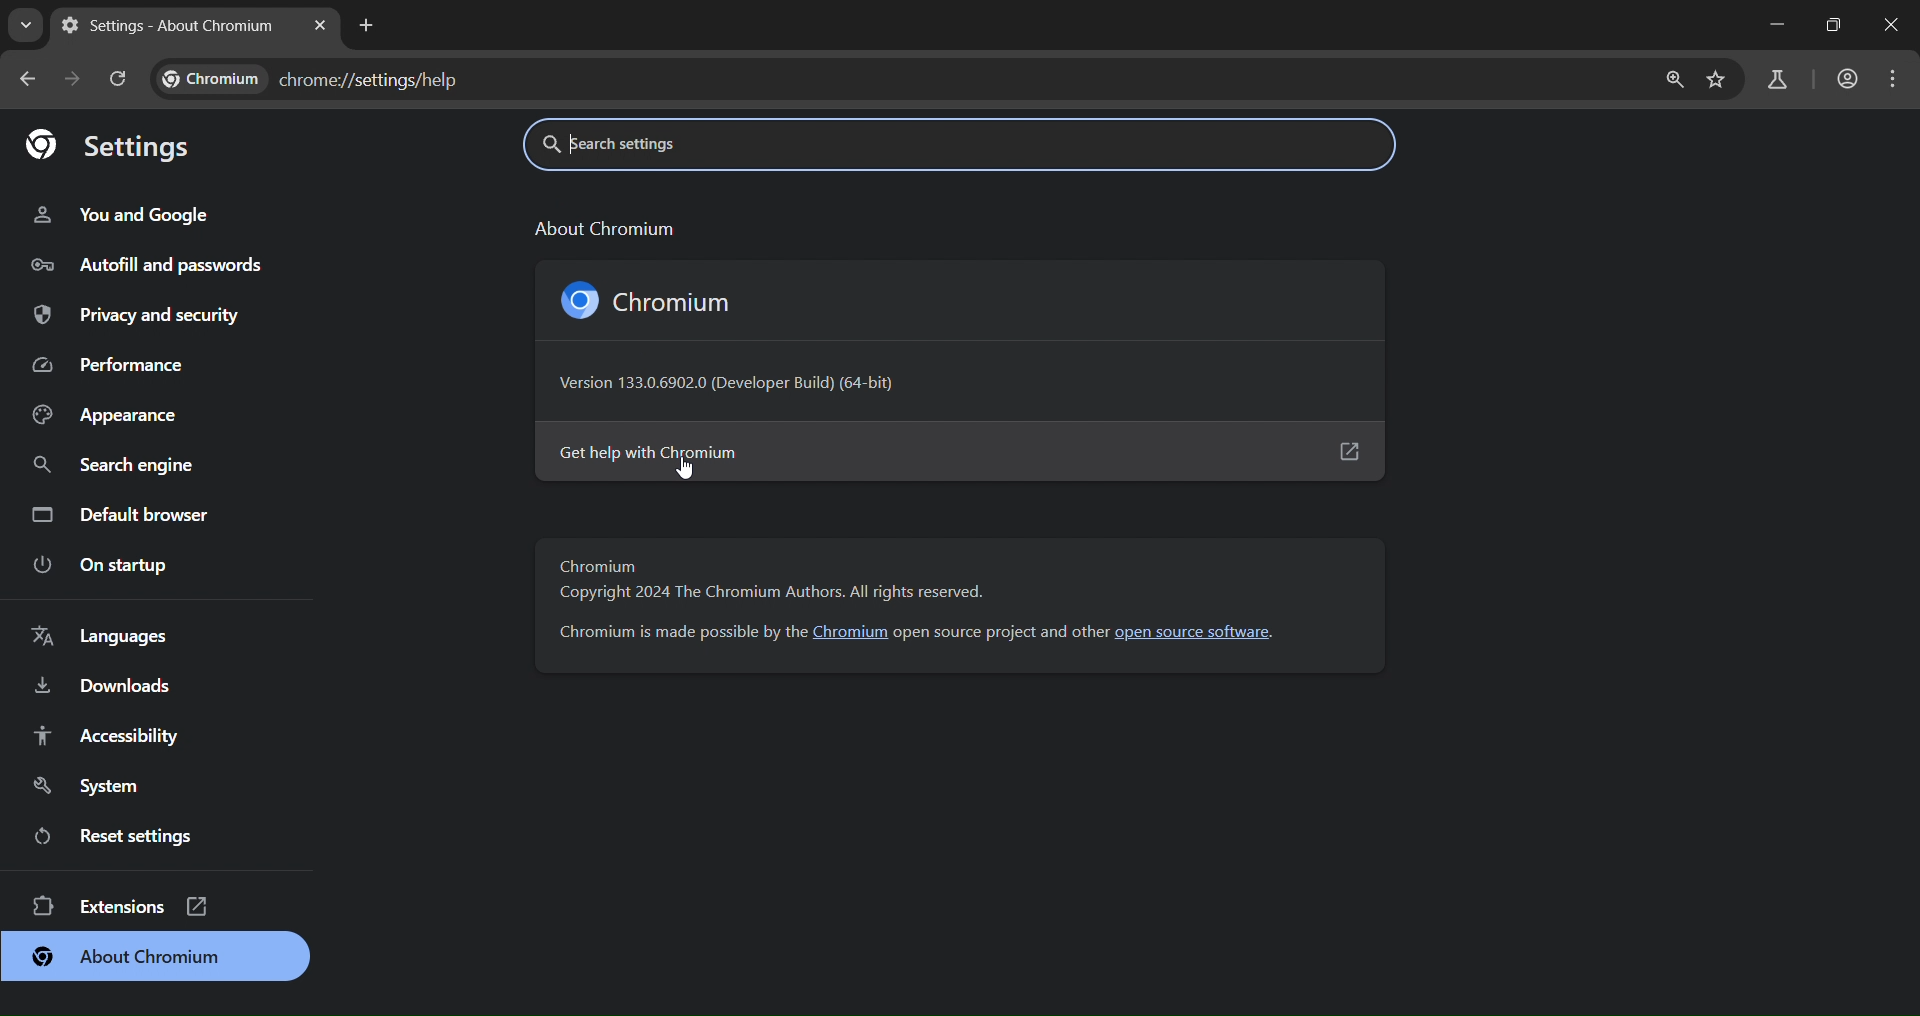 This screenshot has height=1016, width=1920. Describe the element at coordinates (121, 79) in the screenshot. I see `reload page` at that location.